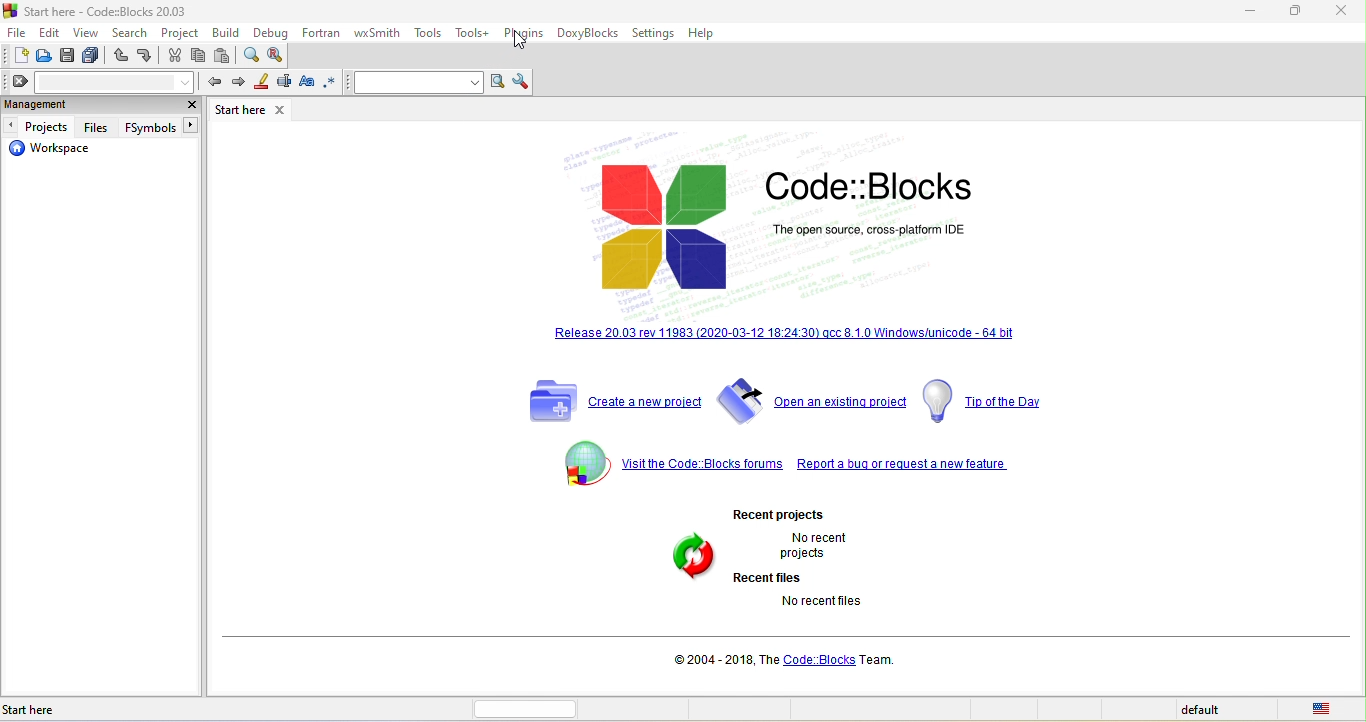  What do you see at coordinates (1250, 15) in the screenshot?
I see `minimize` at bounding box center [1250, 15].